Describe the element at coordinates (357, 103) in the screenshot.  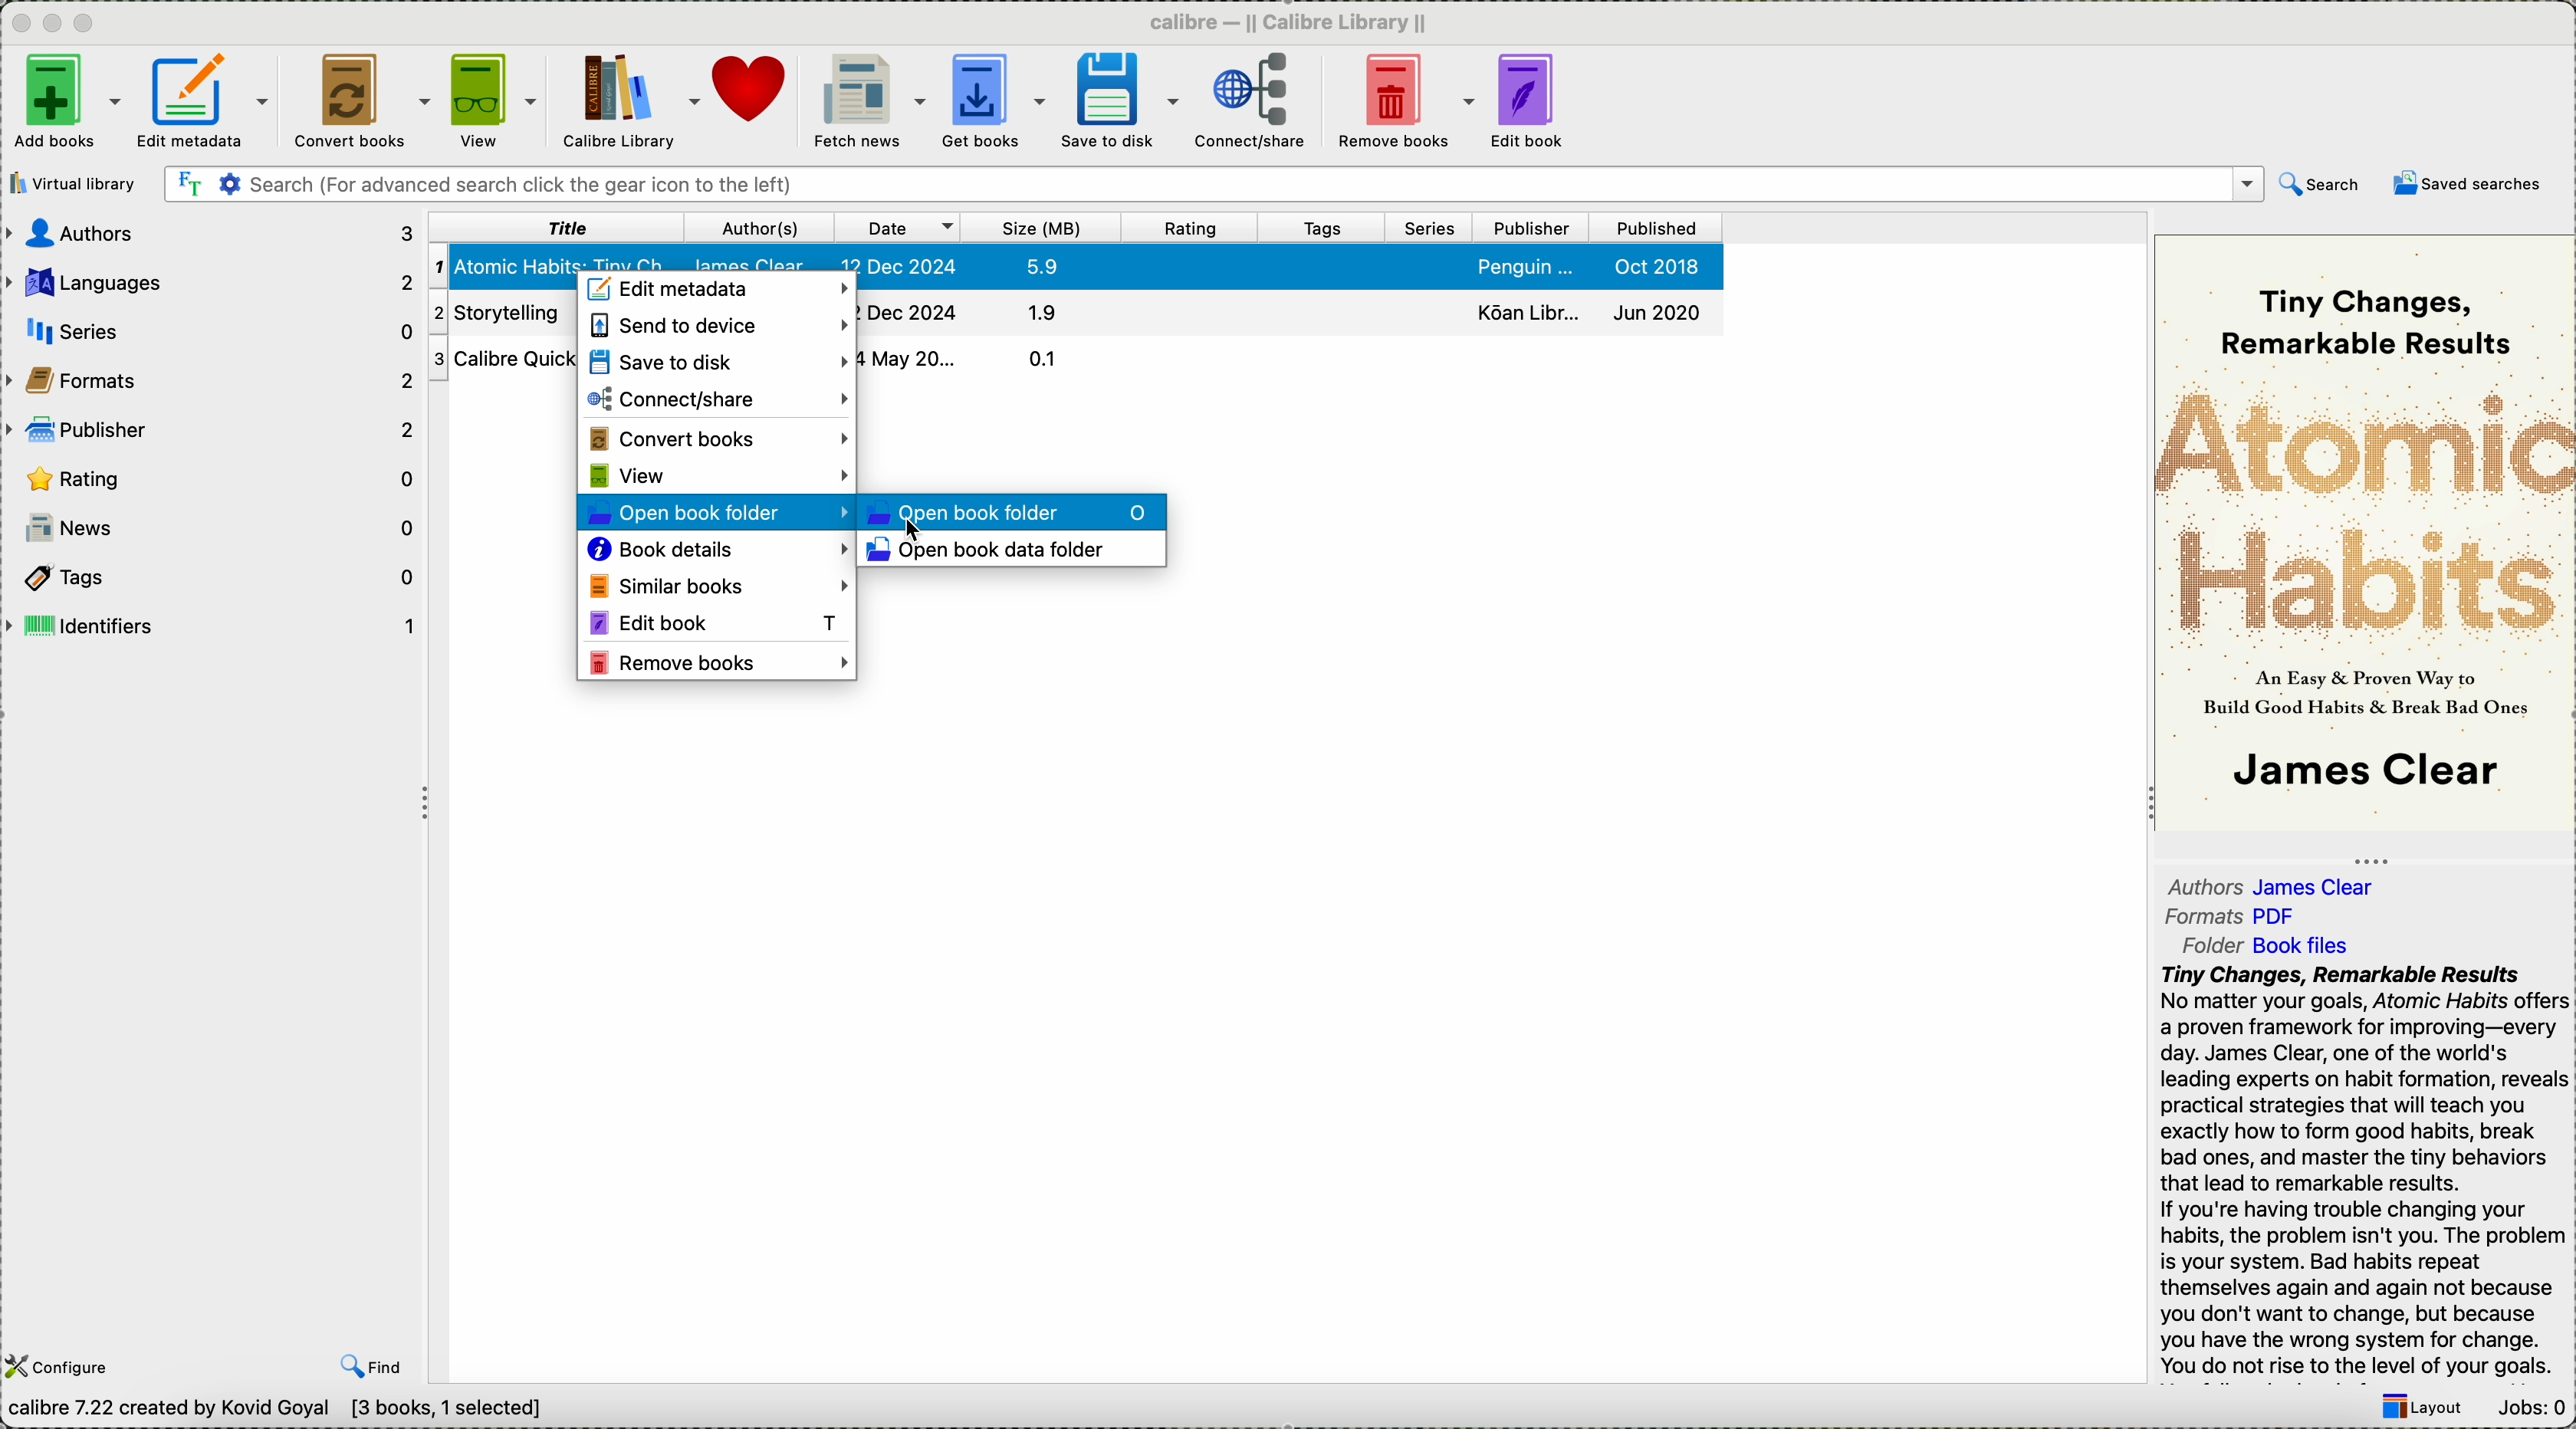
I see `convert books` at that location.